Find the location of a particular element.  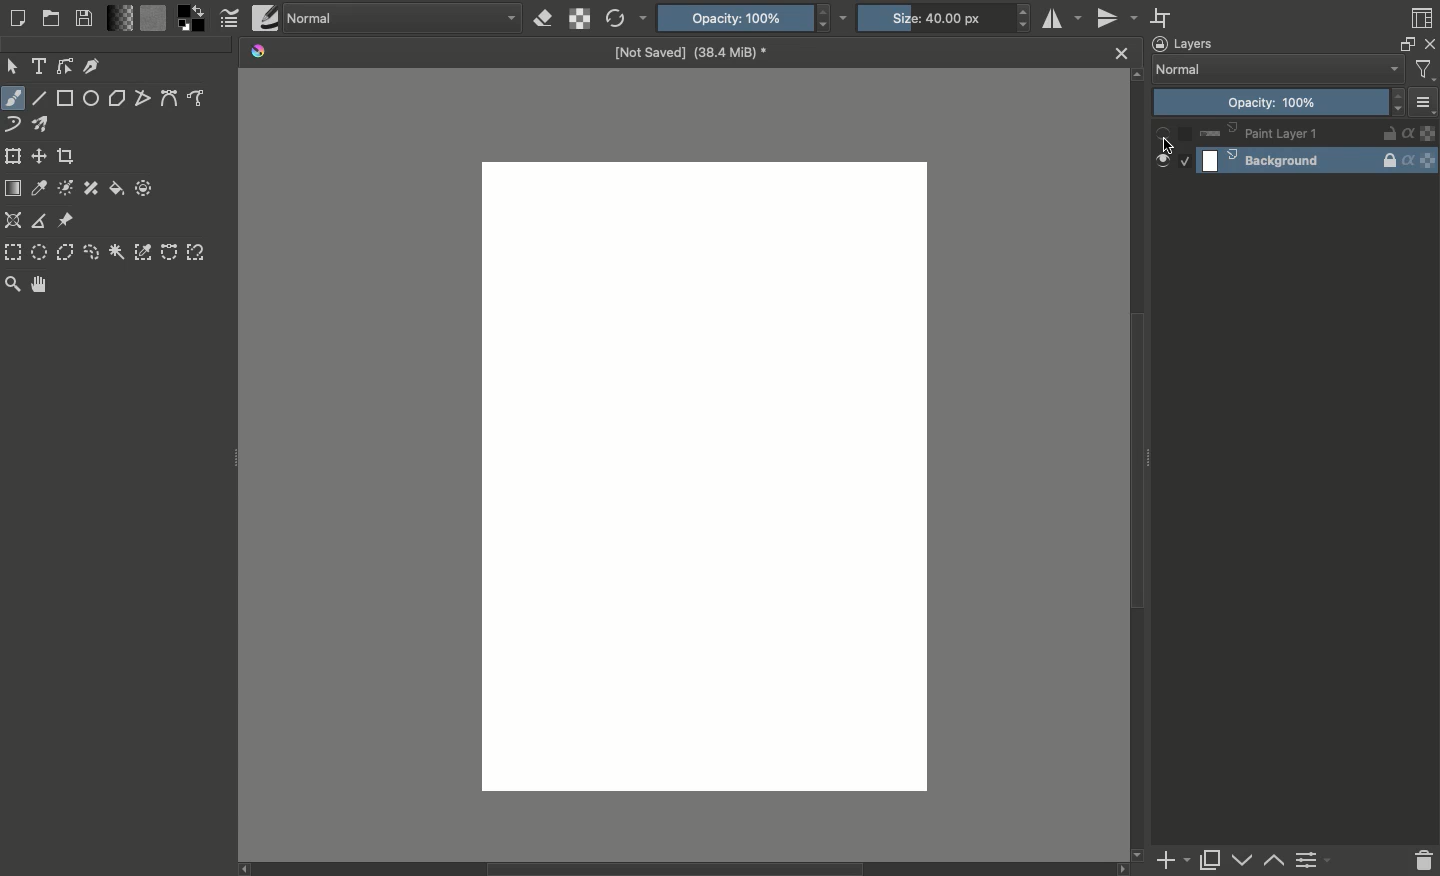

Workspaces is located at coordinates (1423, 20).